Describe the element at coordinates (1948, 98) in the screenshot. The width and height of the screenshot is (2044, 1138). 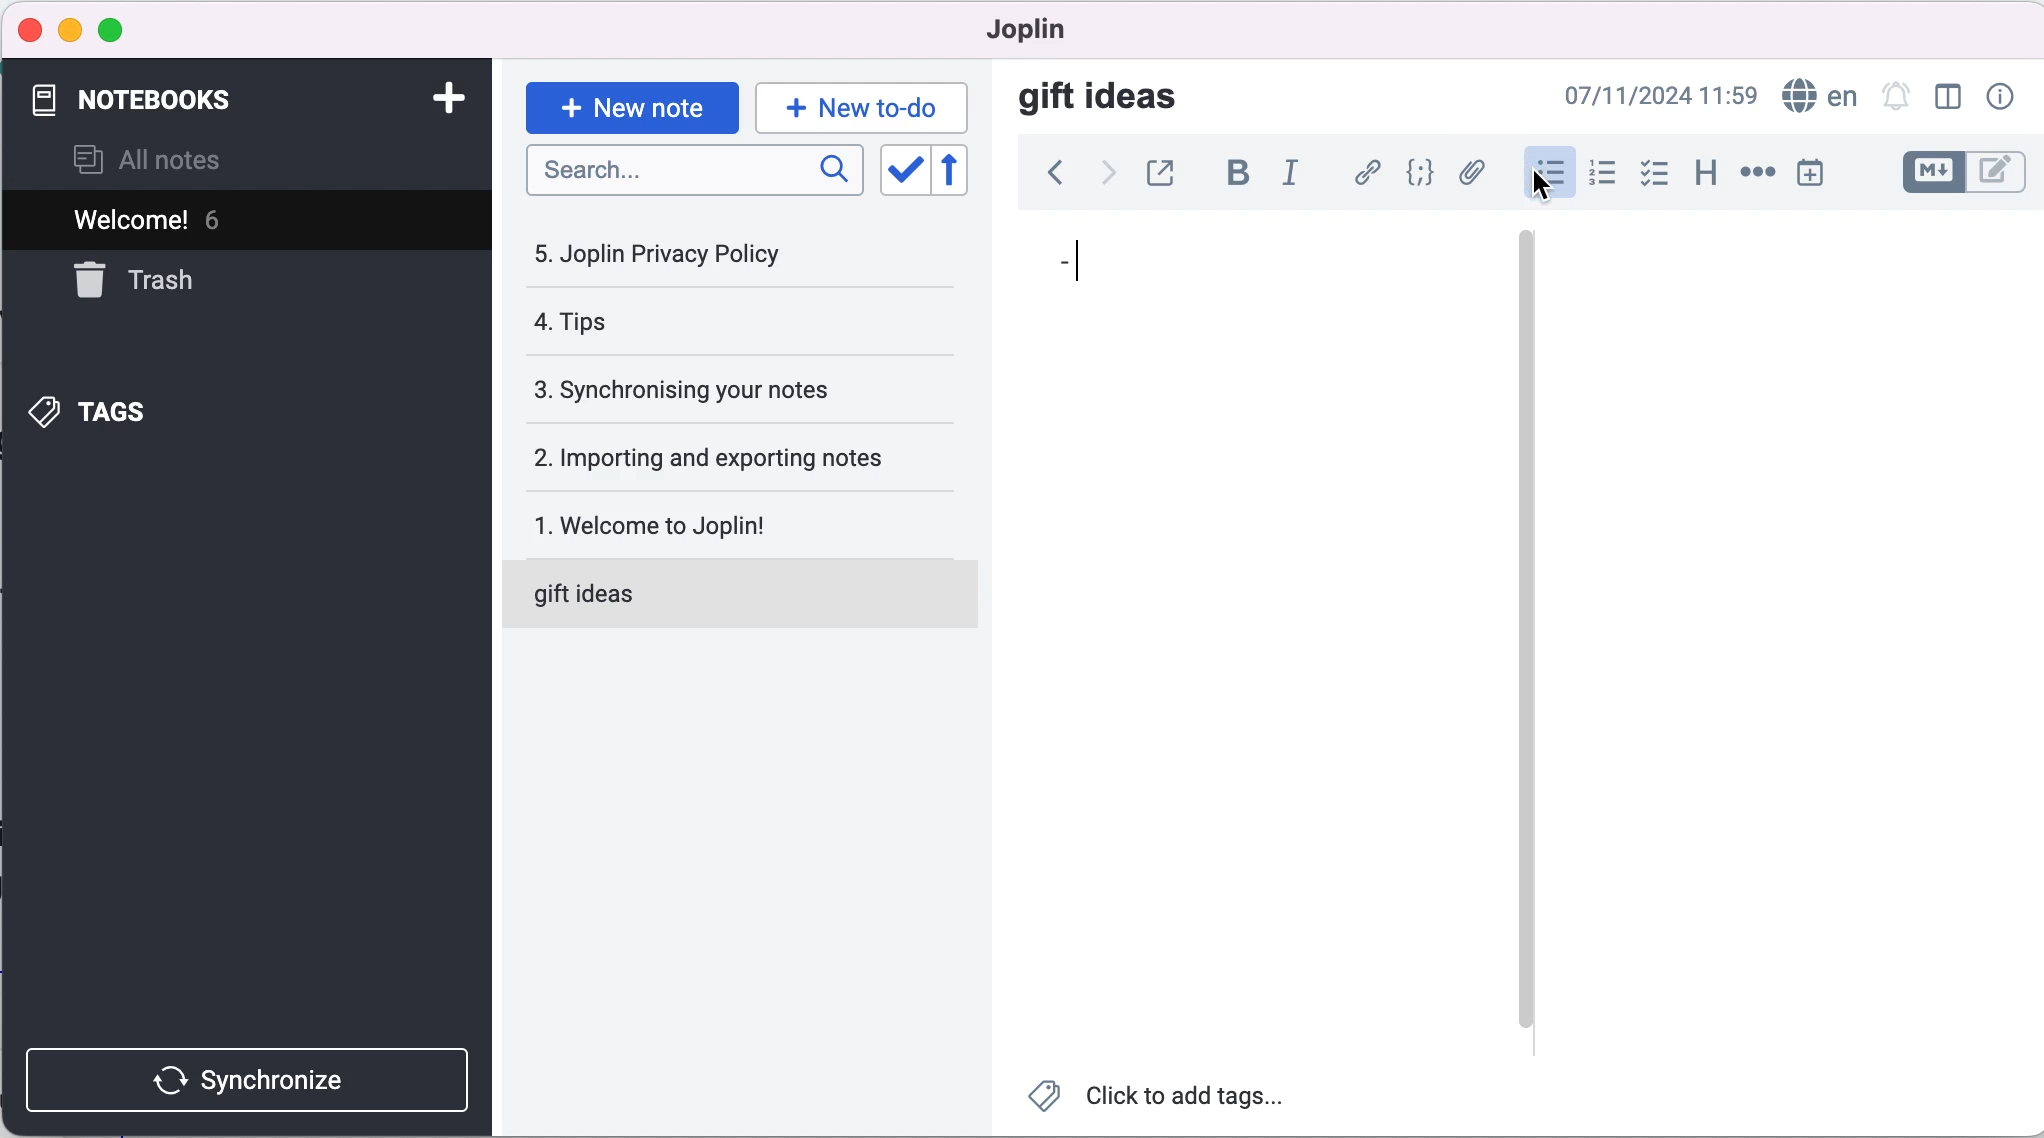
I see `toggle editor layout` at that location.